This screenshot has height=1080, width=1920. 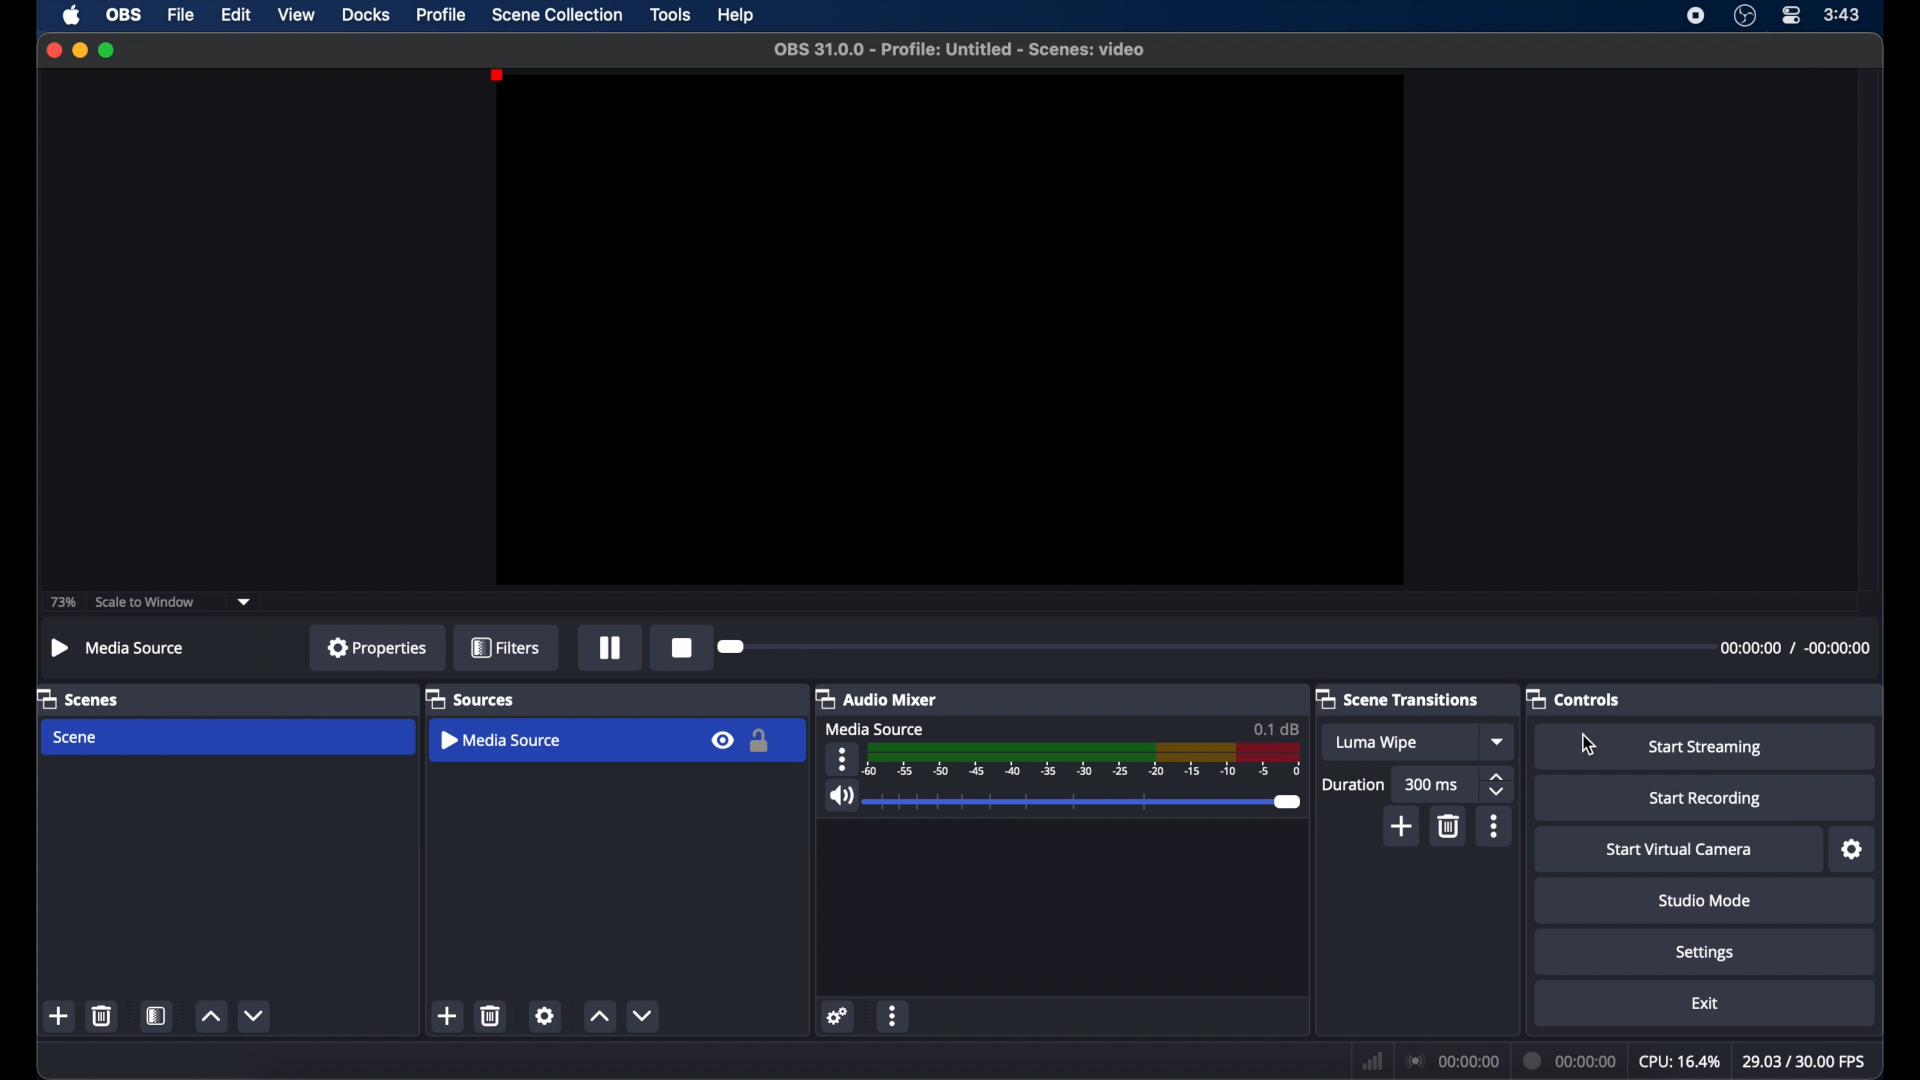 What do you see at coordinates (78, 698) in the screenshot?
I see `scenes` at bounding box center [78, 698].